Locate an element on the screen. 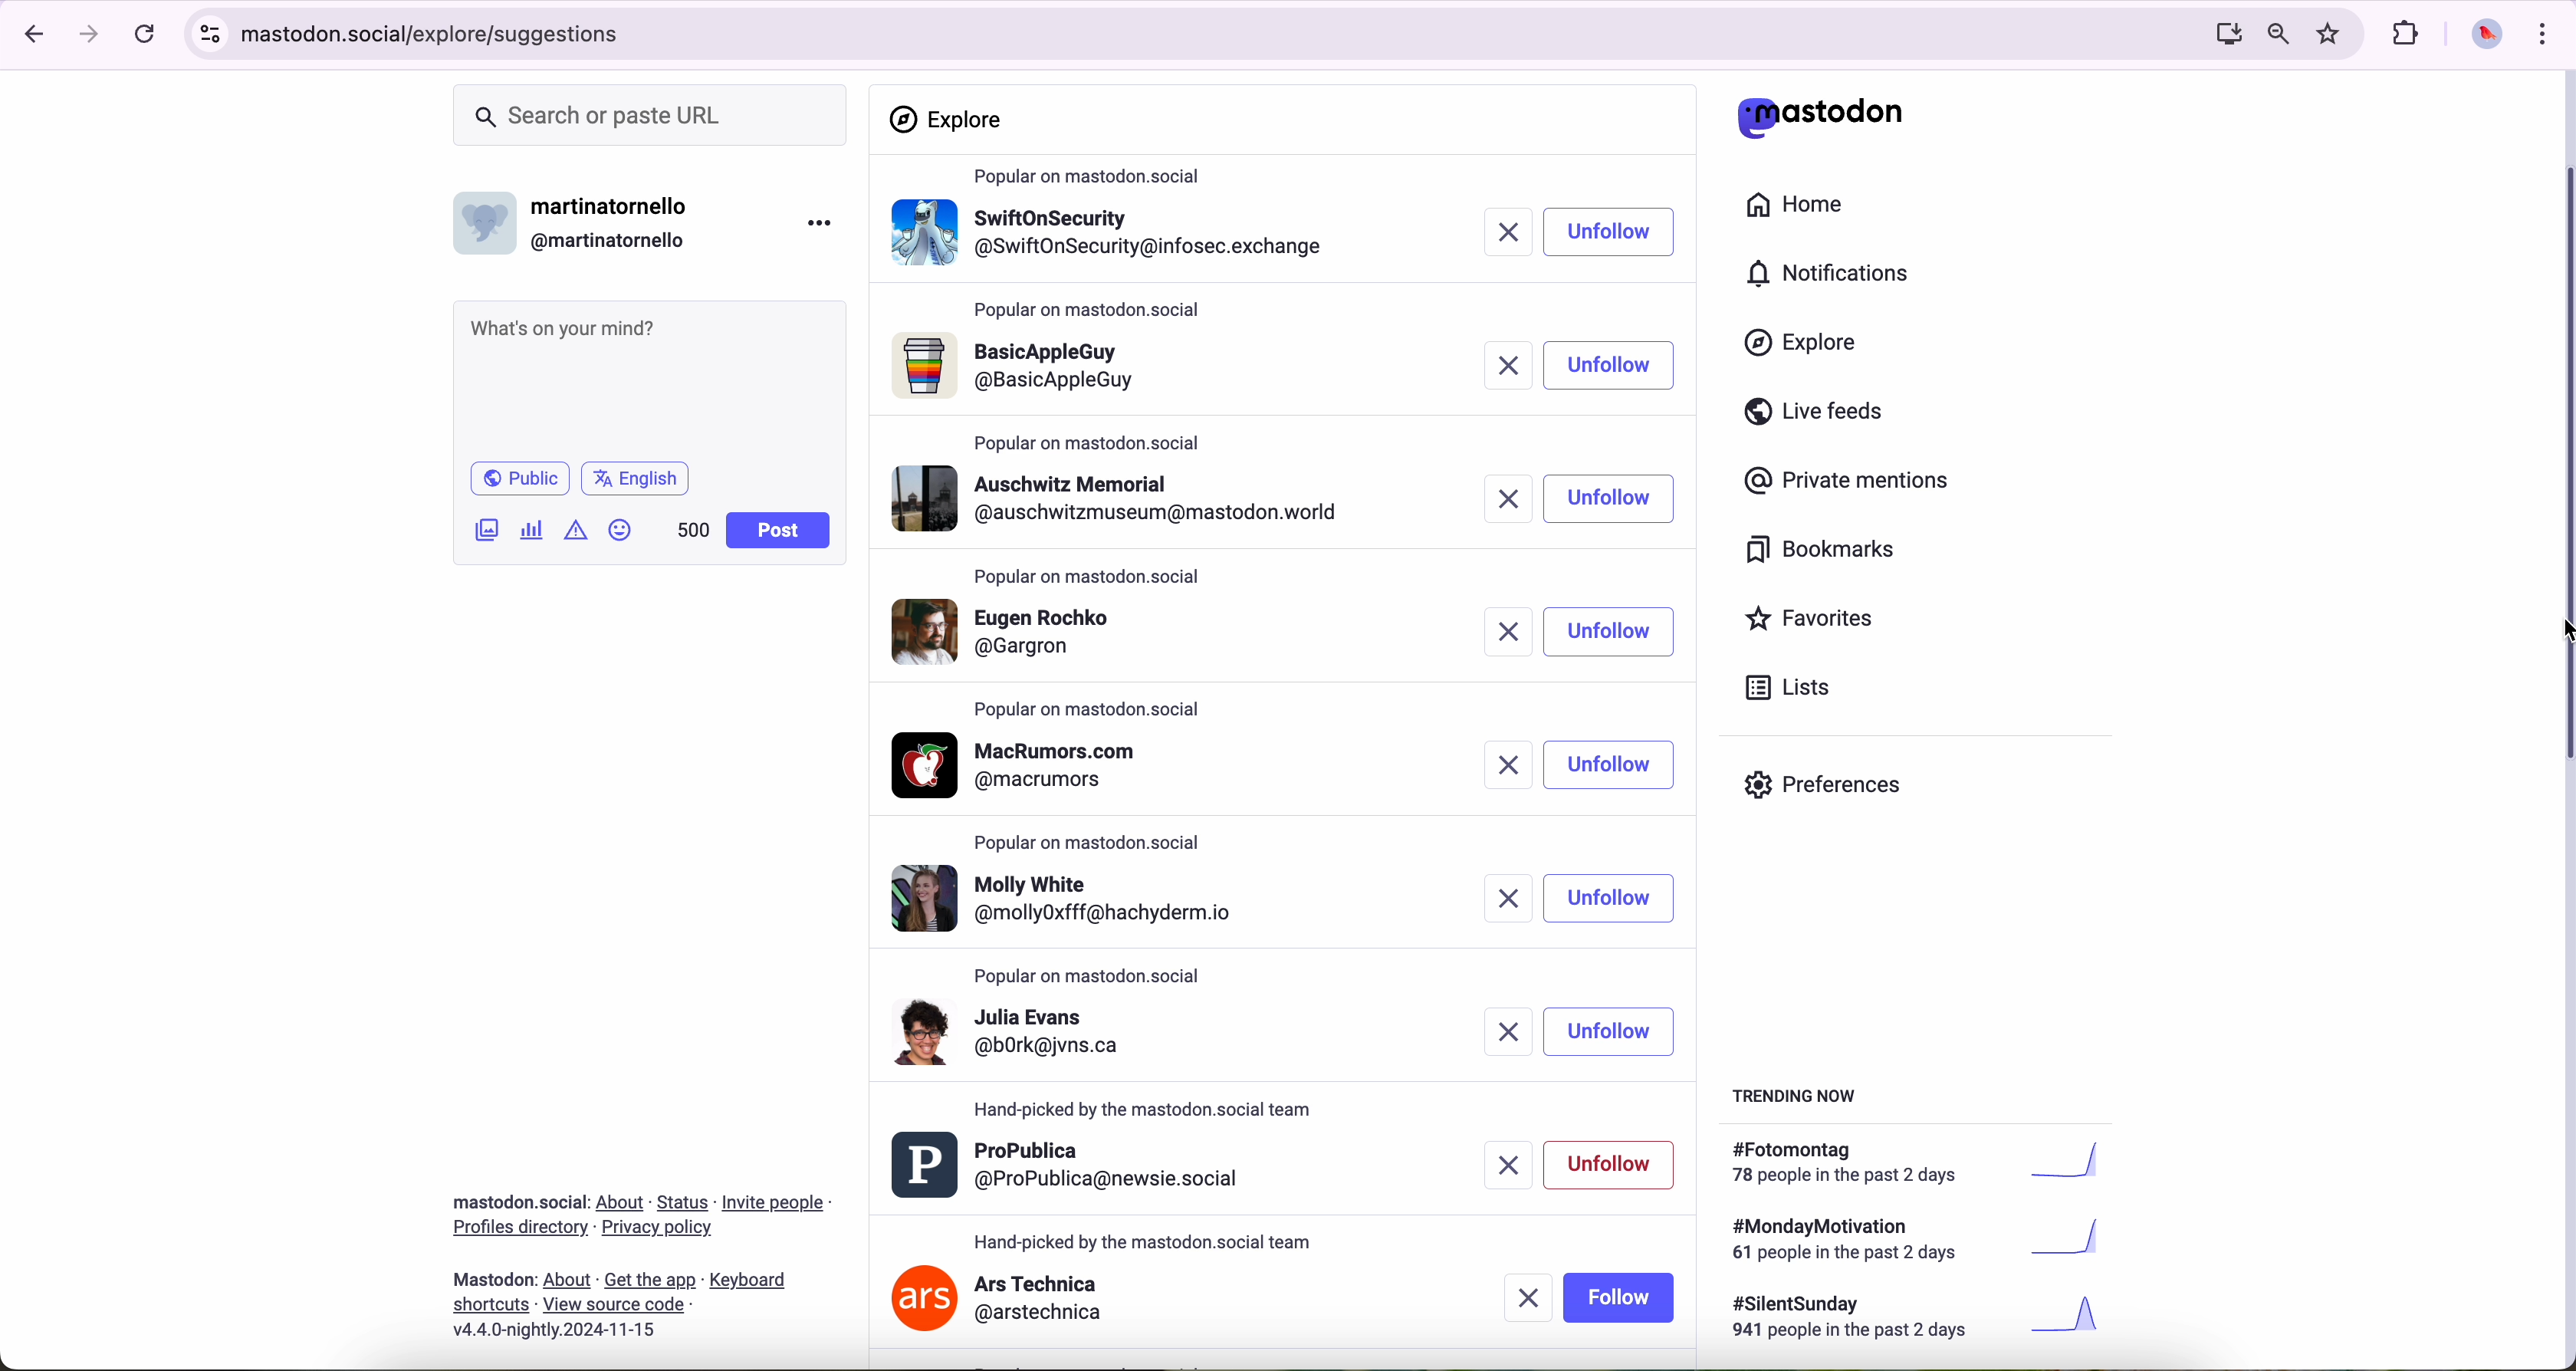 Image resolution: width=2576 pixels, height=1371 pixels. follow is located at coordinates (1607, 367).